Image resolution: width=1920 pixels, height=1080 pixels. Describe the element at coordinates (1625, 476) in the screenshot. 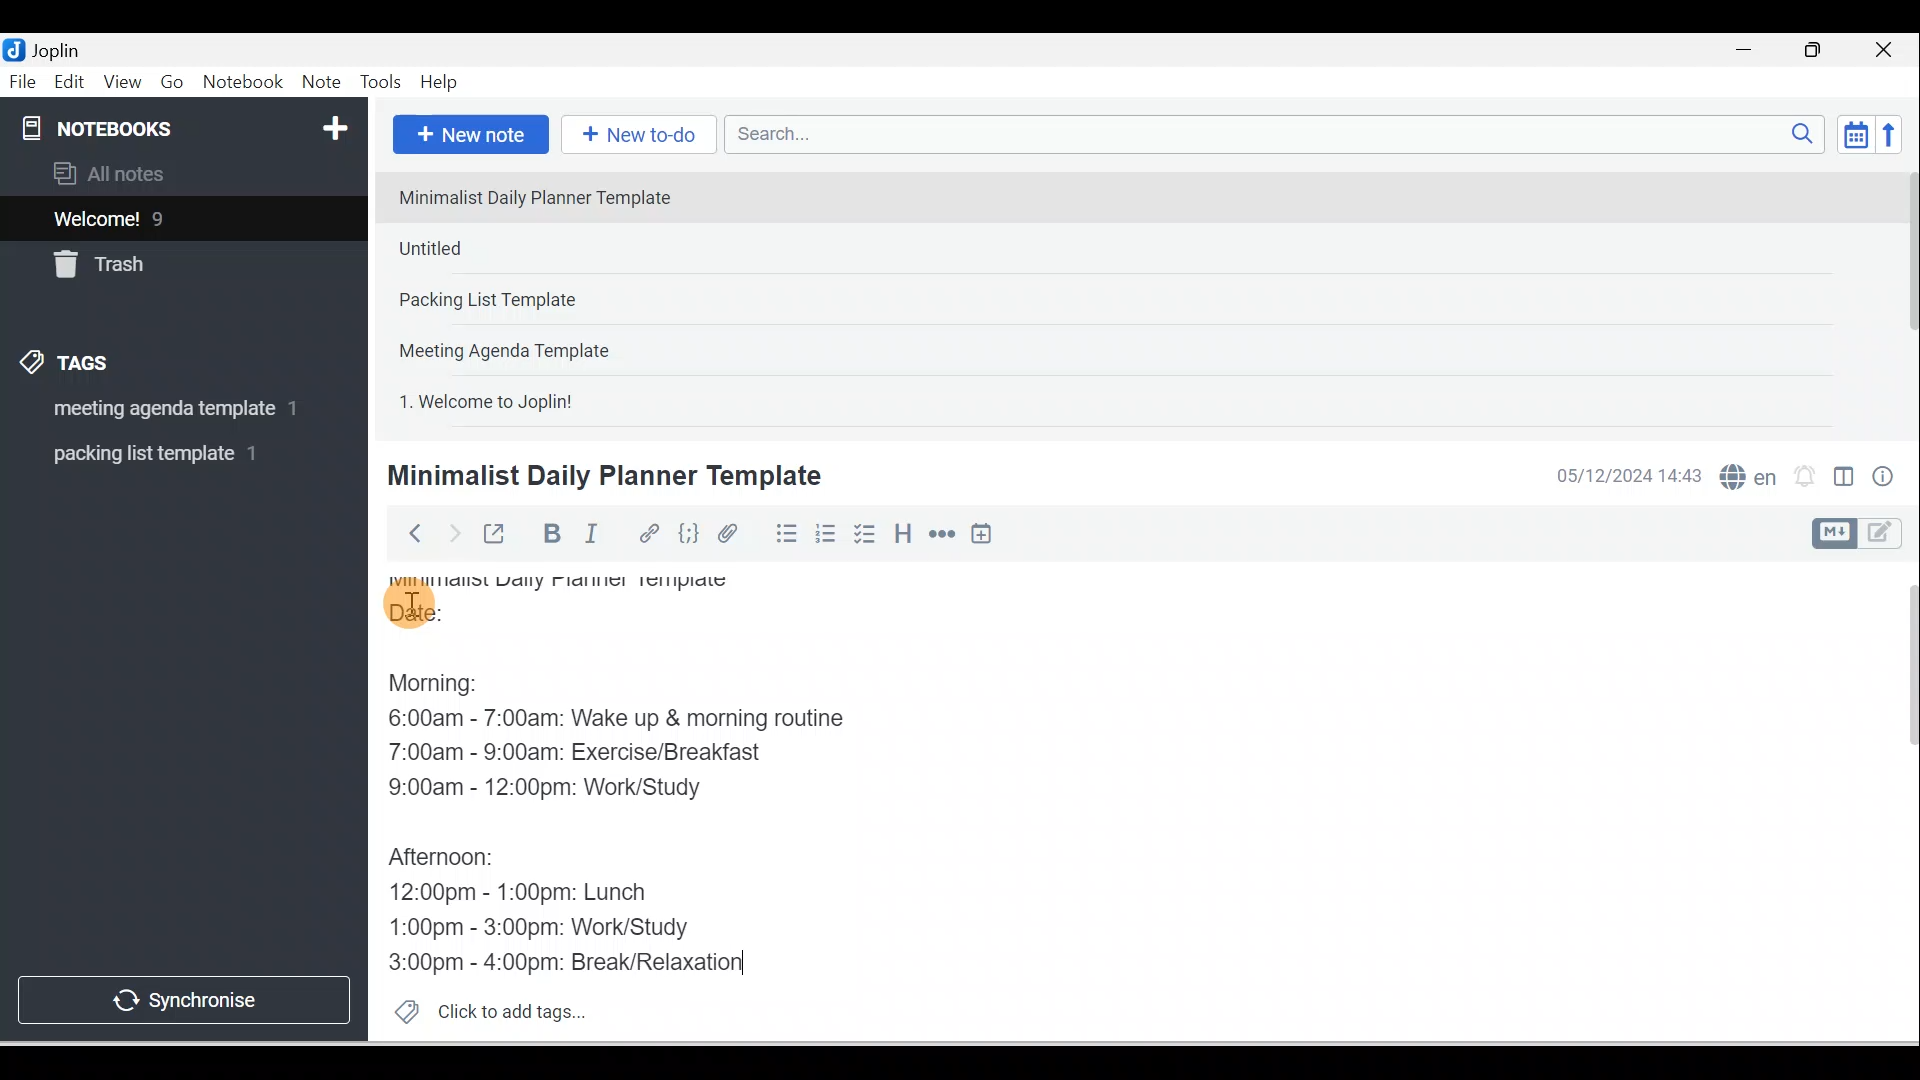

I see `Date & time` at that location.